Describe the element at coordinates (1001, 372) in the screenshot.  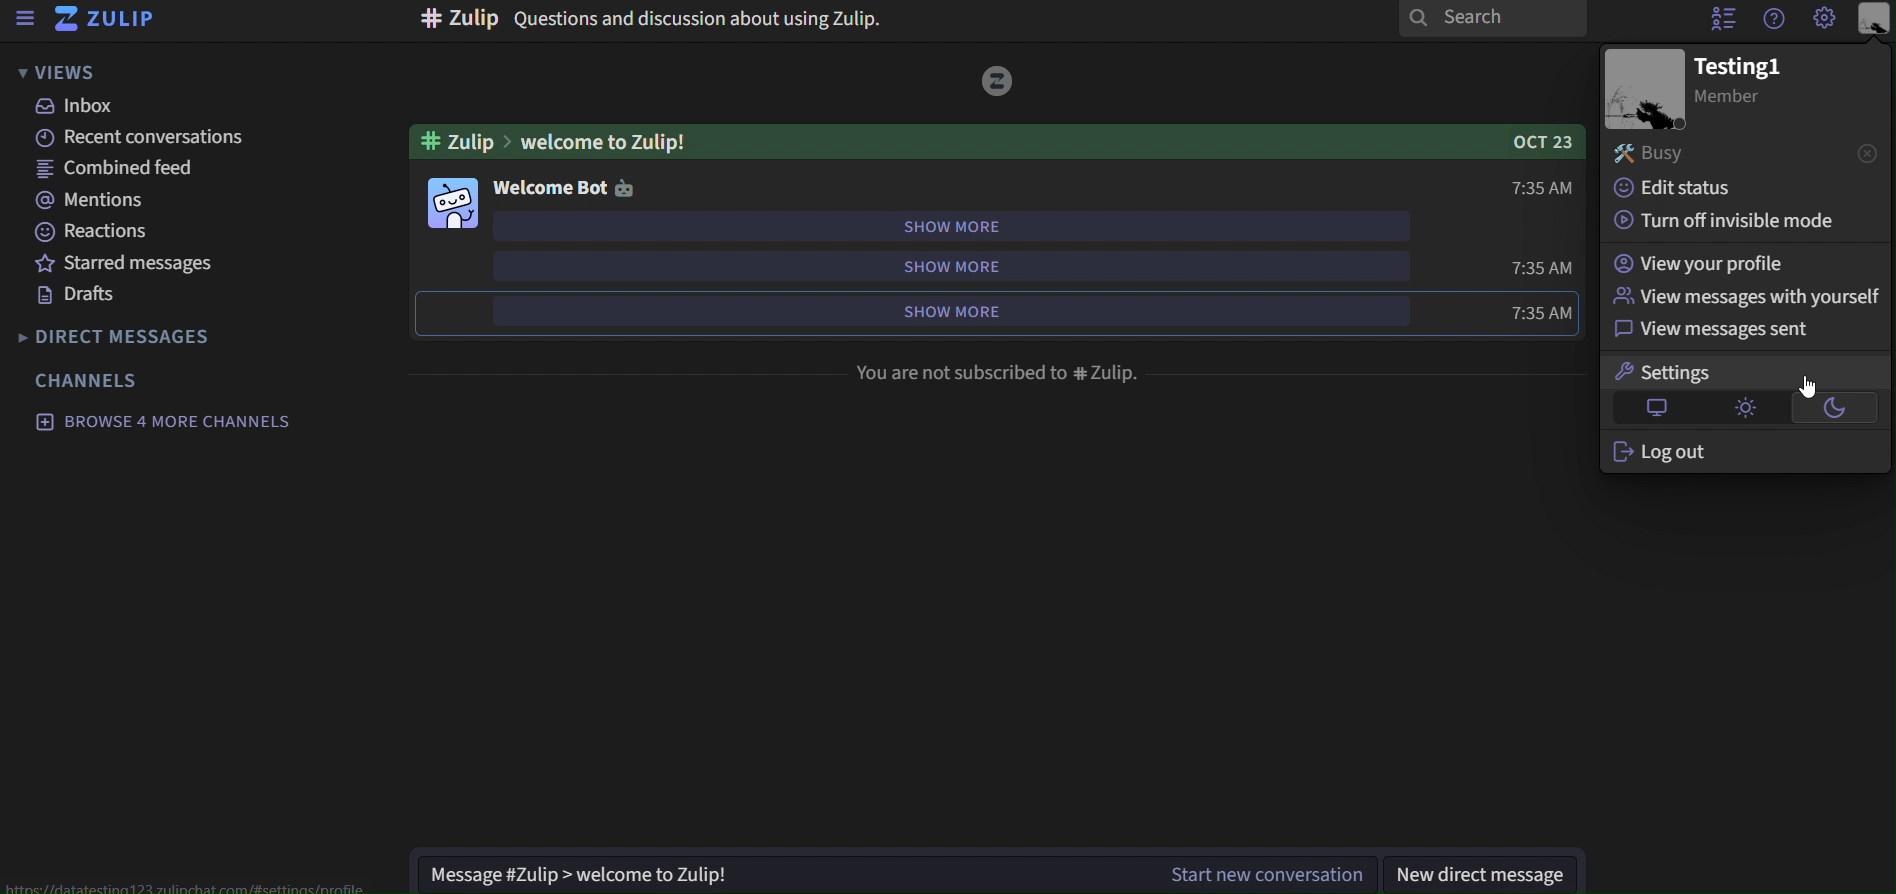
I see `you are subscribed to #zulip` at that location.